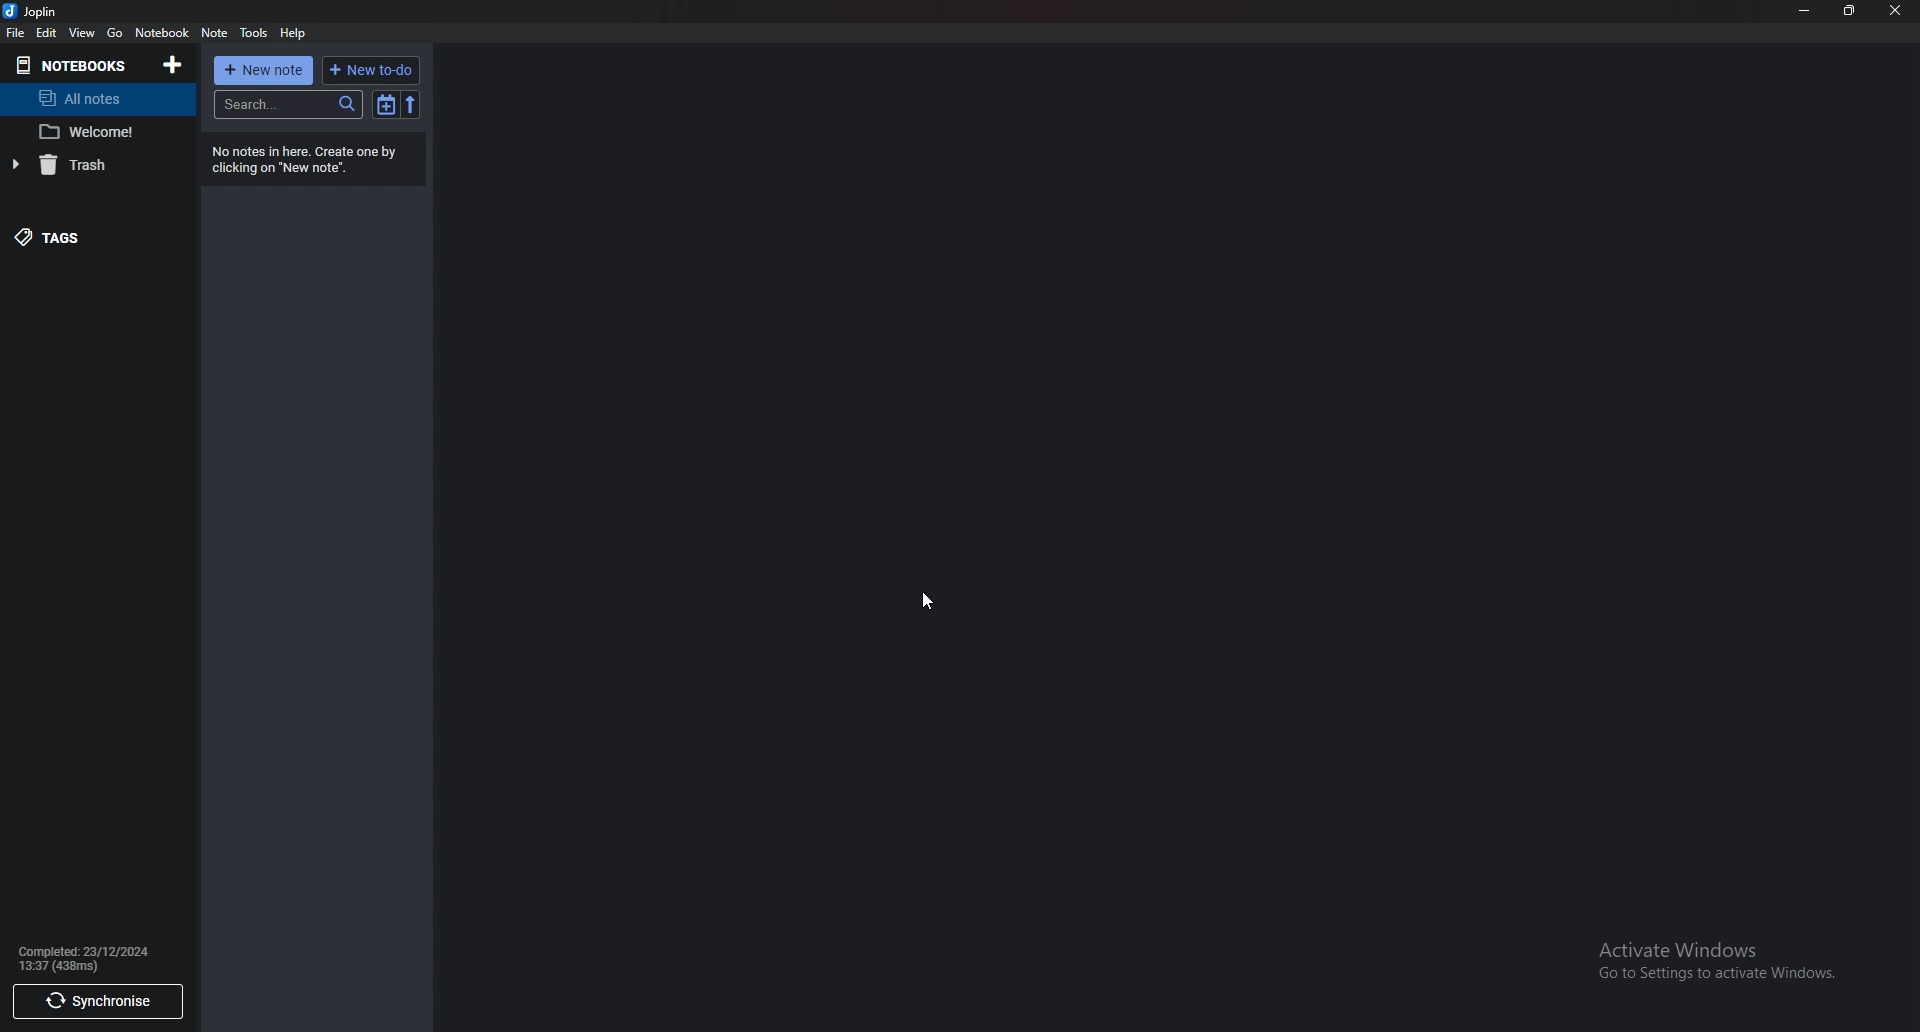 Image resolution: width=1920 pixels, height=1032 pixels. What do you see at coordinates (1894, 10) in the screenshot?
I see `close` at bounding box center [1894, 10].